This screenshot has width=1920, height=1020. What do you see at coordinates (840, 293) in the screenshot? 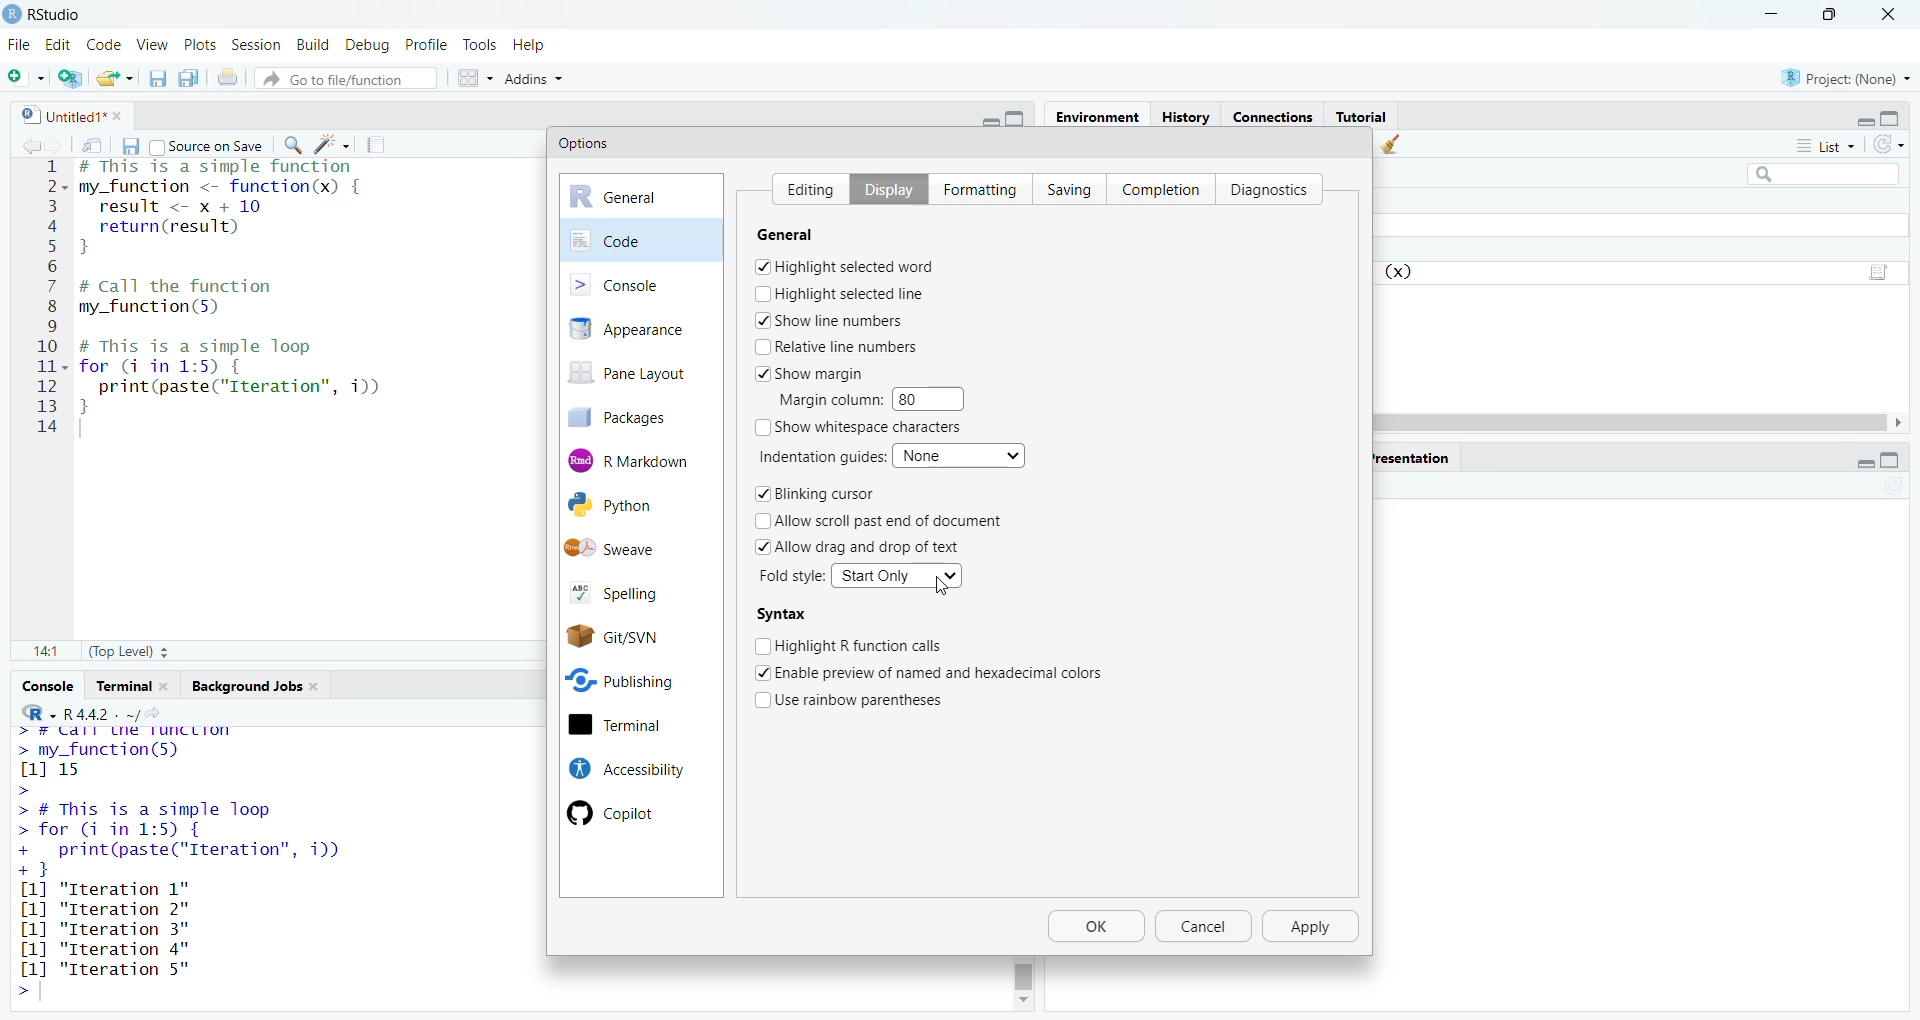
I see `highlight selected line` at bounding box center [840, 293].